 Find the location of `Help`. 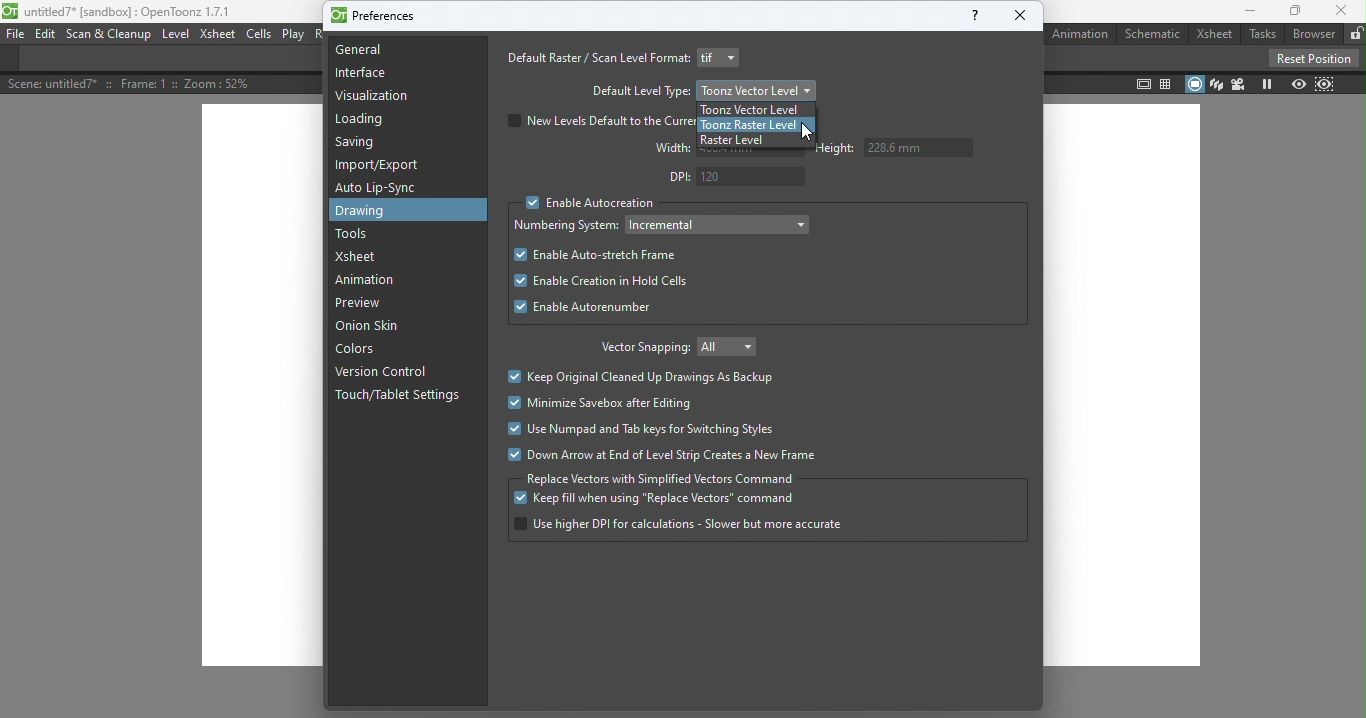

Help is located at coordinates (968, 19).